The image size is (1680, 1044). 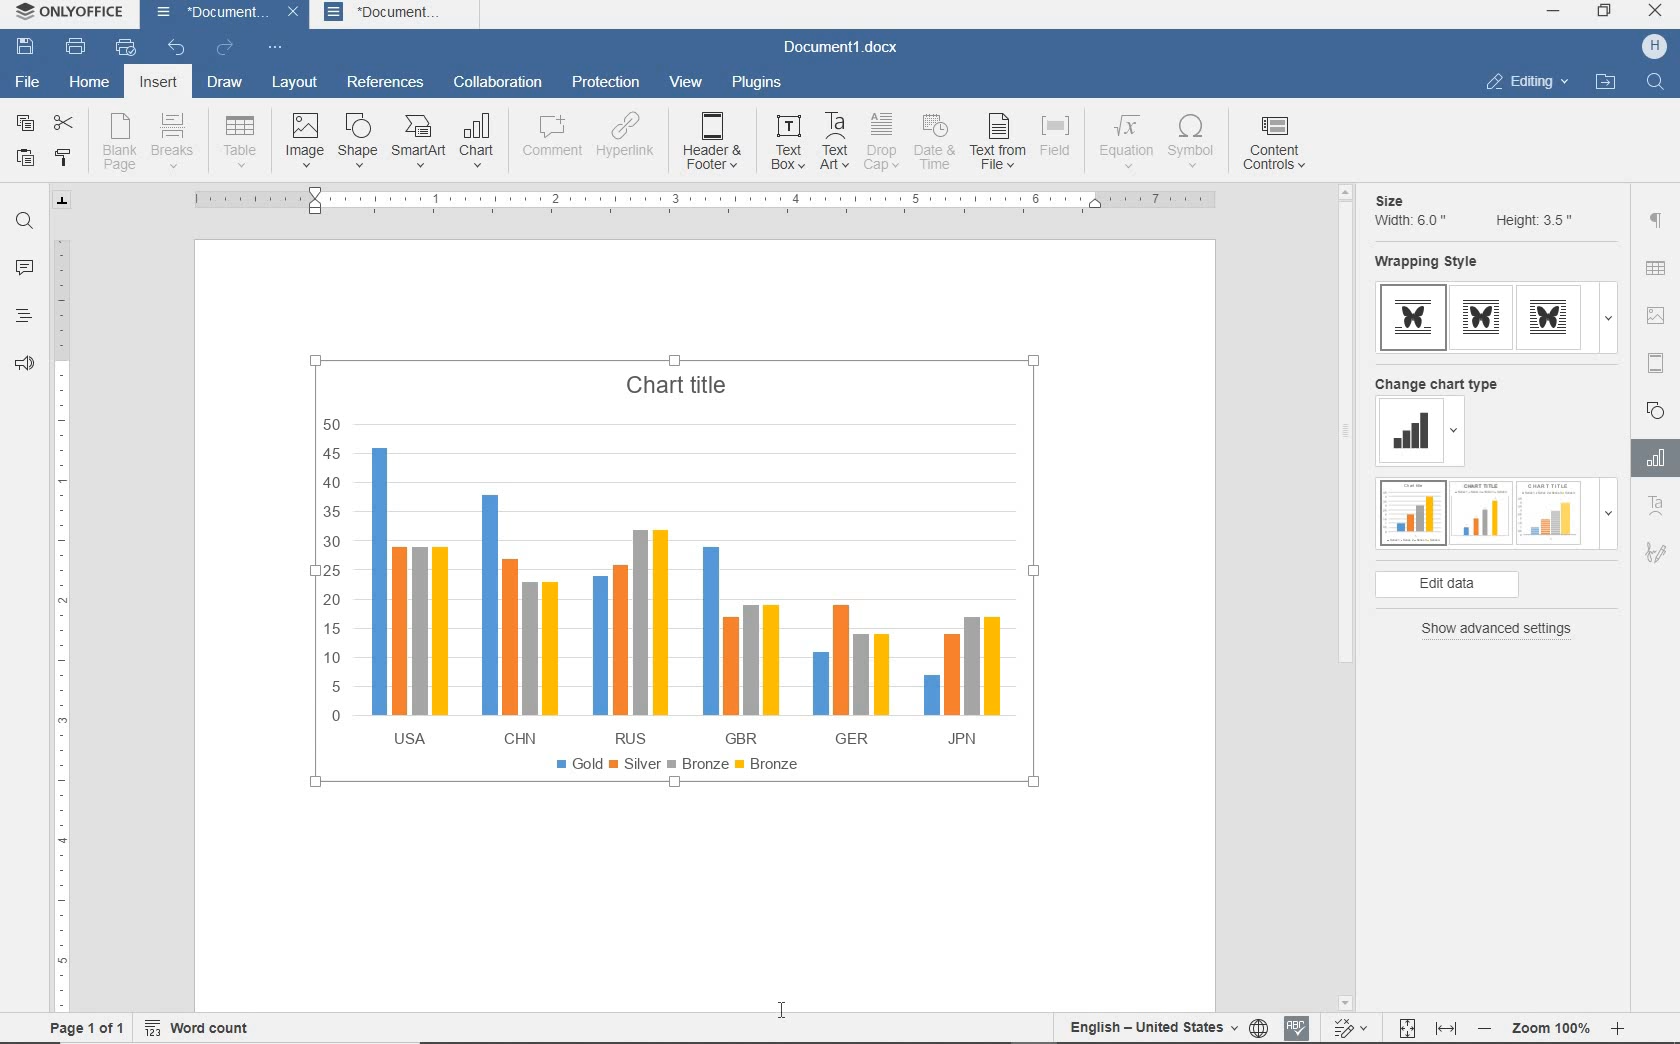 I want to click on layout, so click(x=291, y=83).